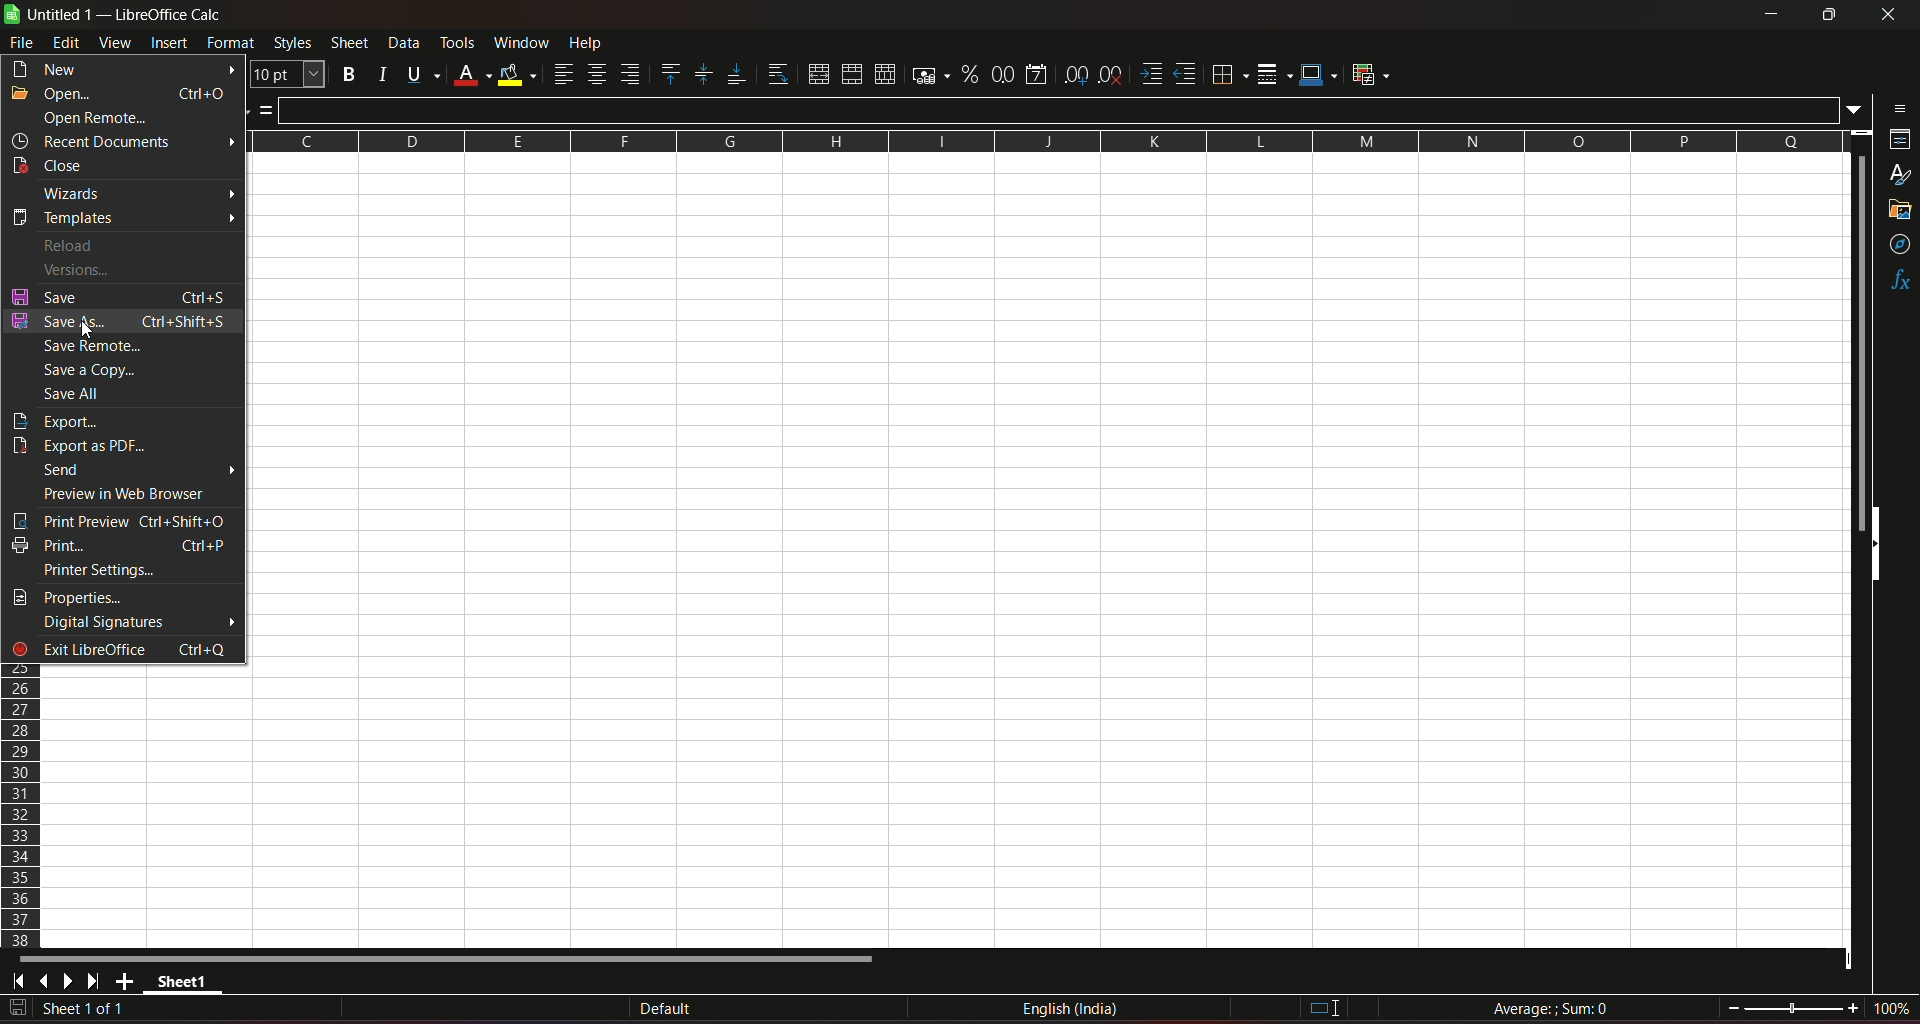 The image size is (1920, 1024). Describe the element at coordinates (349, 72) in the screenshot. I see `bold` at that location.